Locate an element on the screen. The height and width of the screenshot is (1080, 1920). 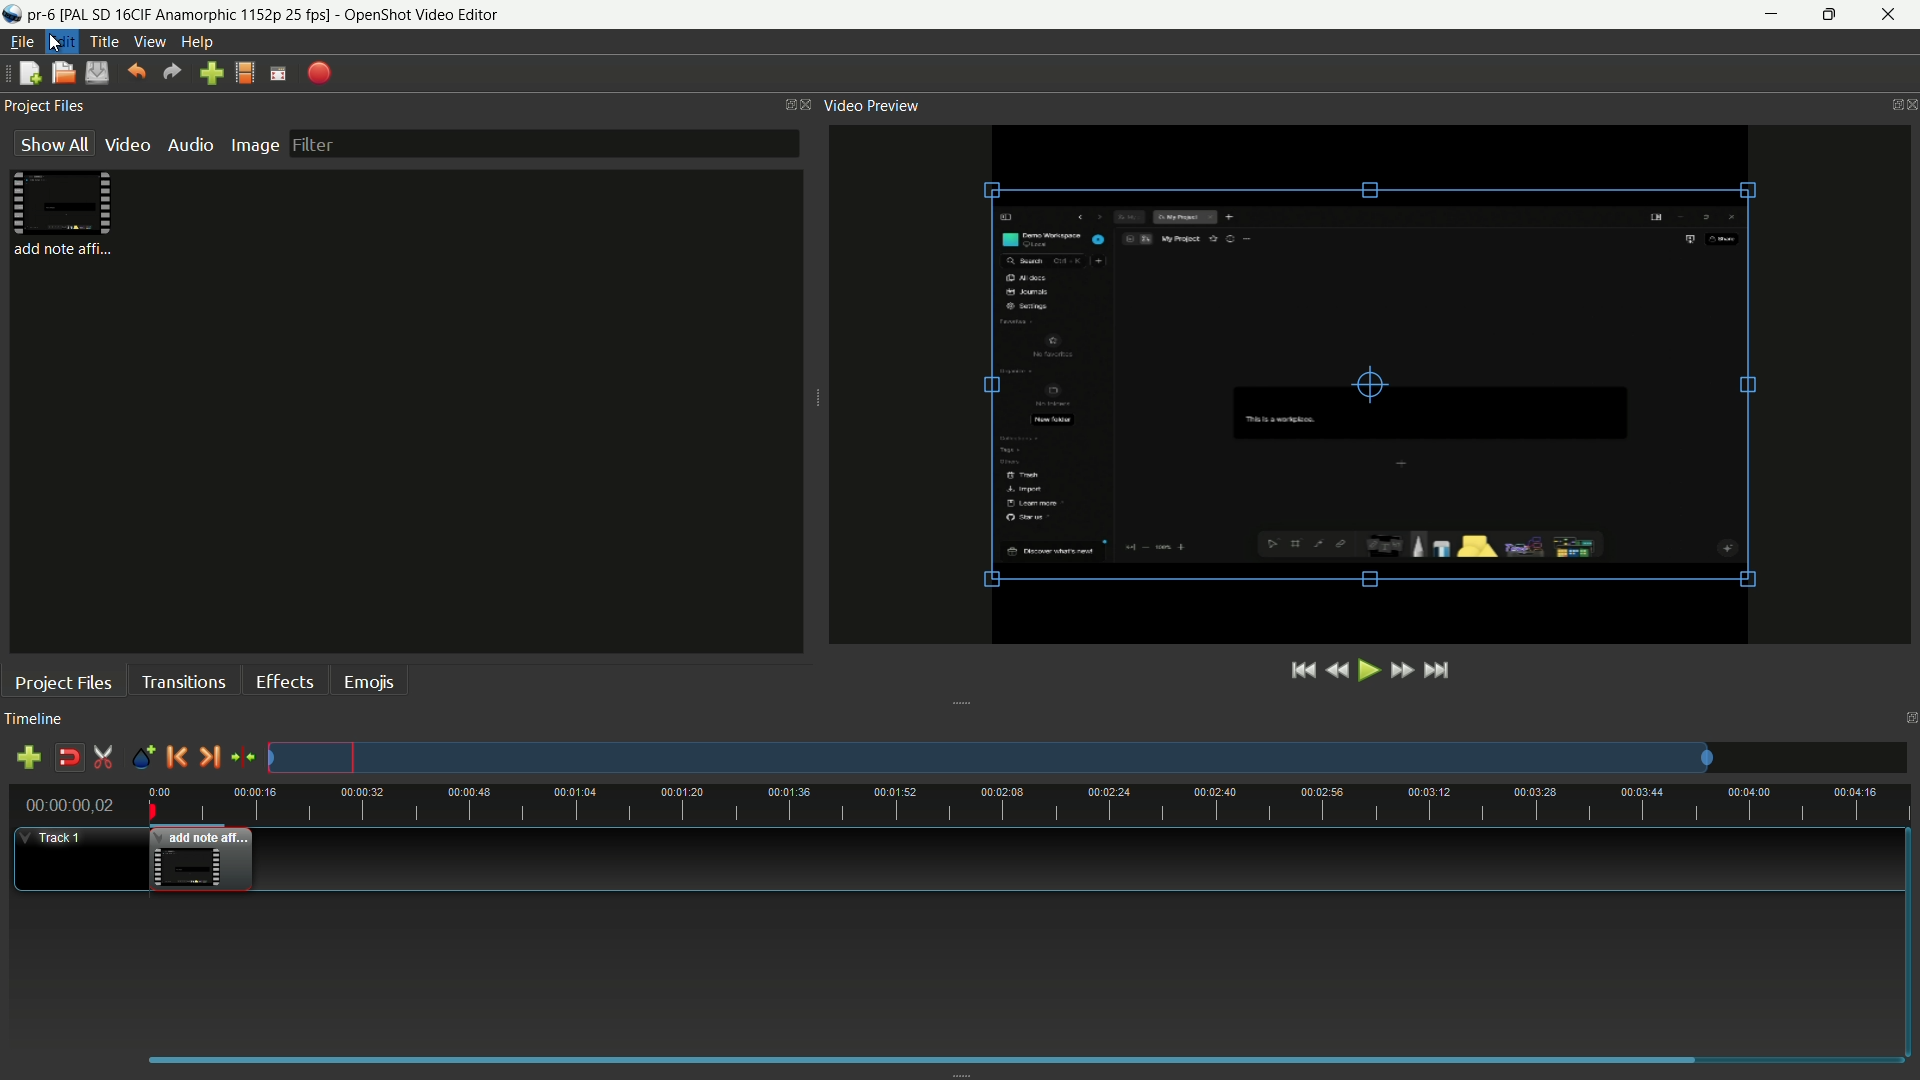
close video preview is located at coordinates (1912, 105).